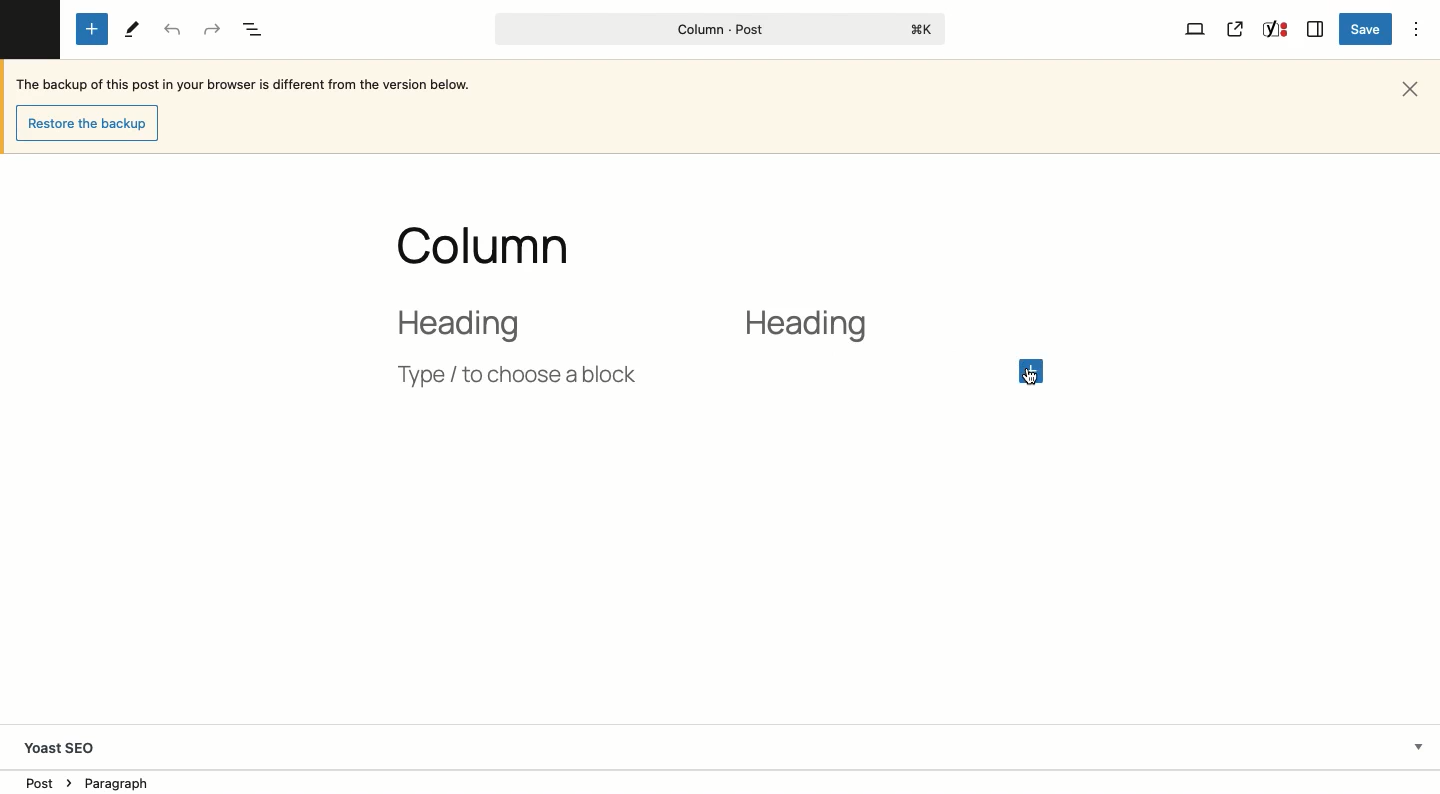 The image size is (1440, 794). I want to click on Document overview, so click(256, 31).